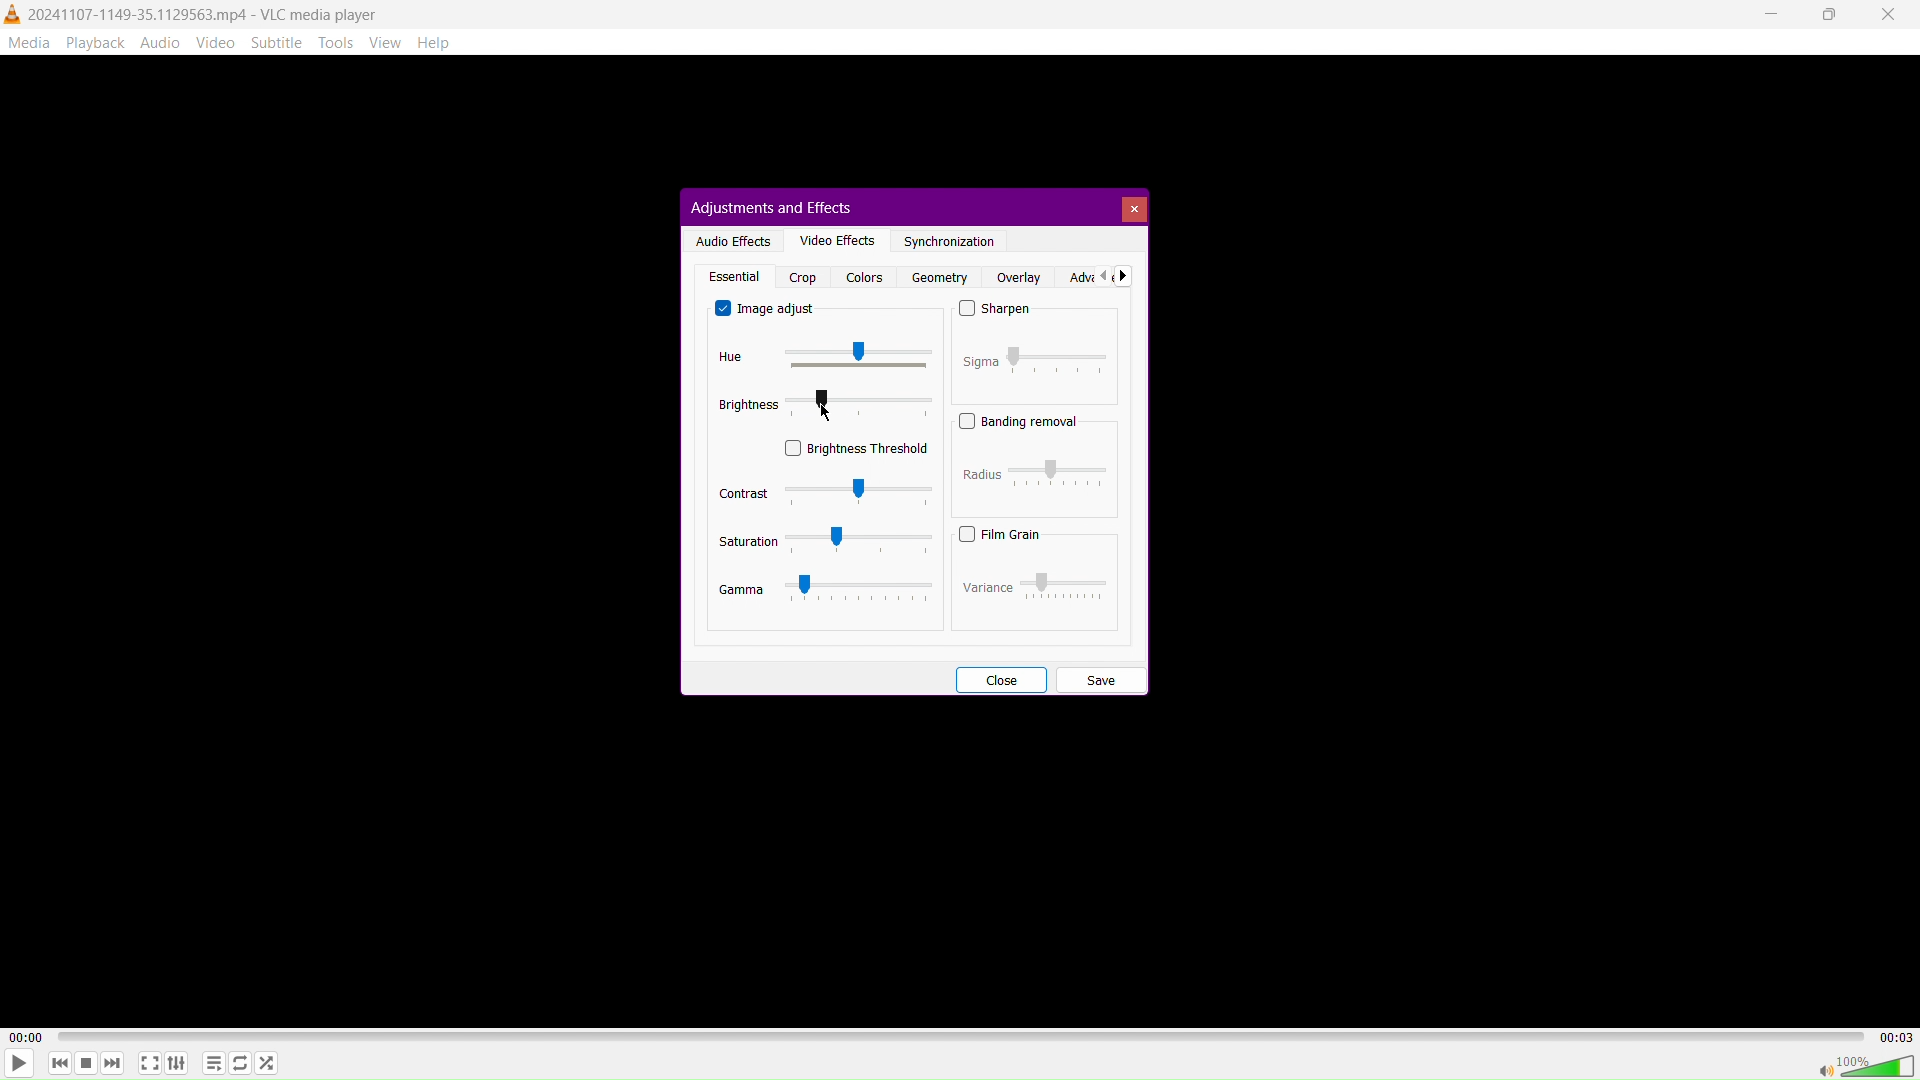  What do you see at coordinates (1020, 421) in the screenshot?
I see `Banding Removal` at bounding box center [1020, 421].